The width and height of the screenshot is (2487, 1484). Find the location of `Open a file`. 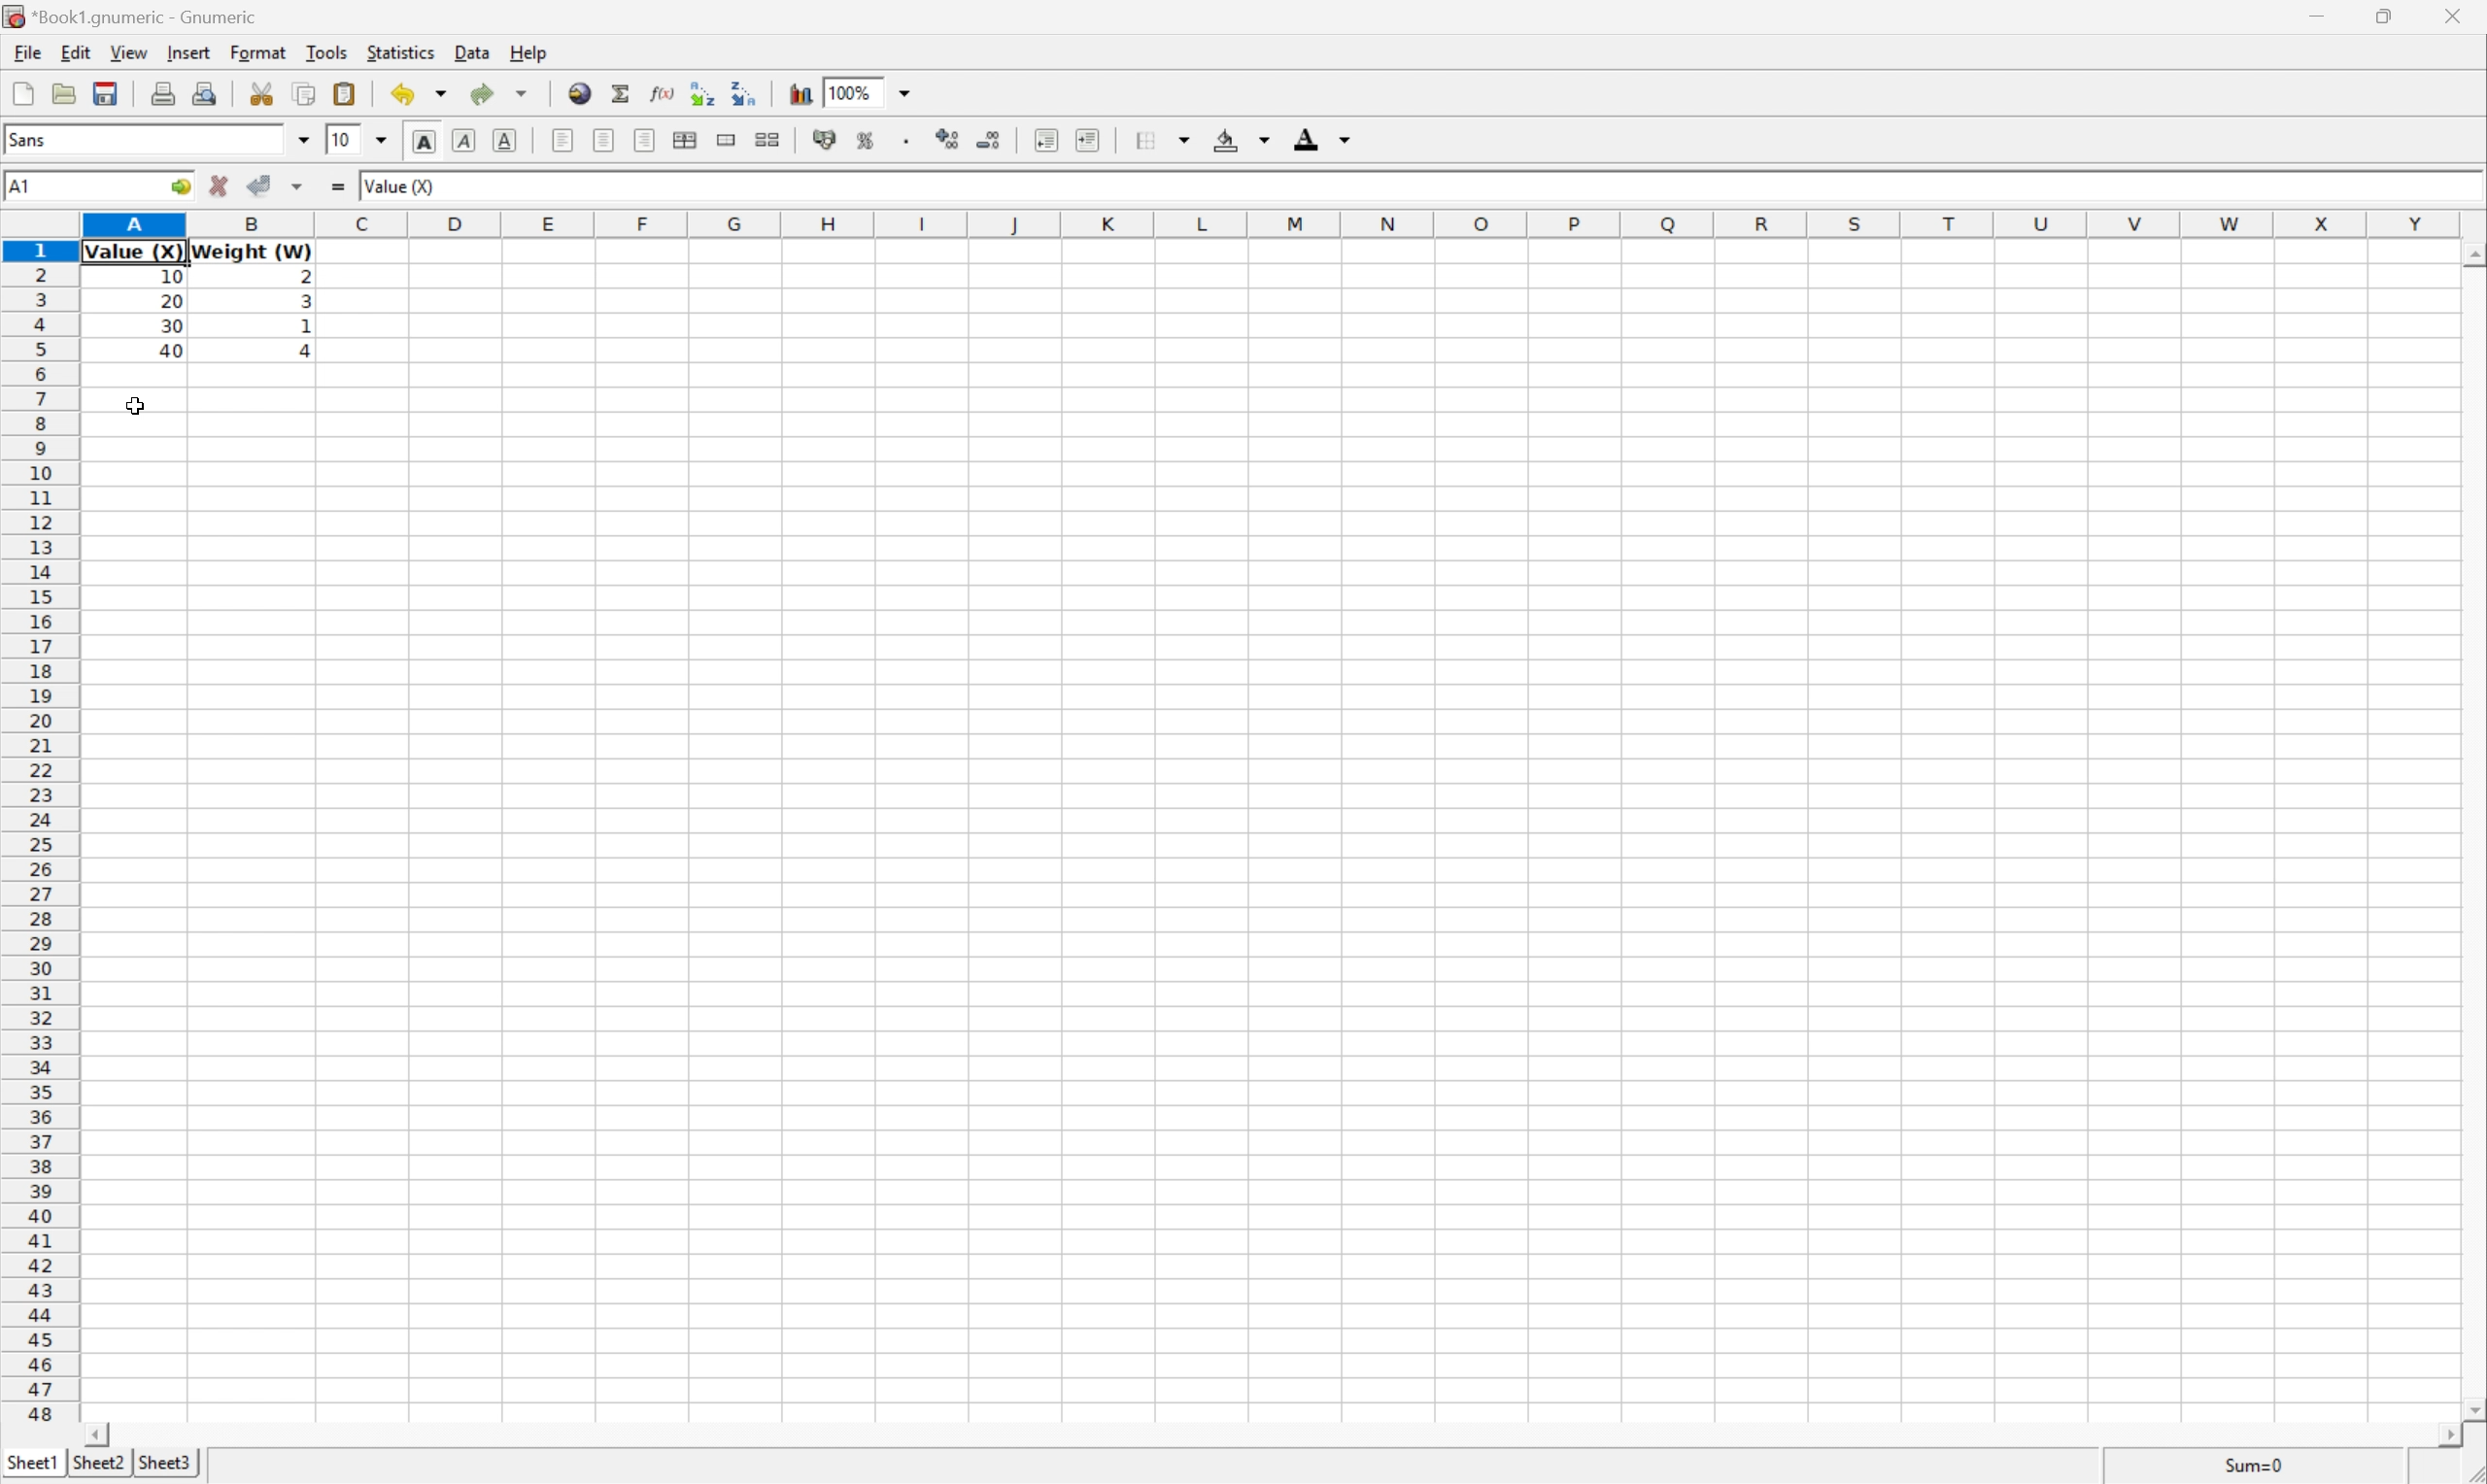

Open a file is located at coordinates (59, 94).